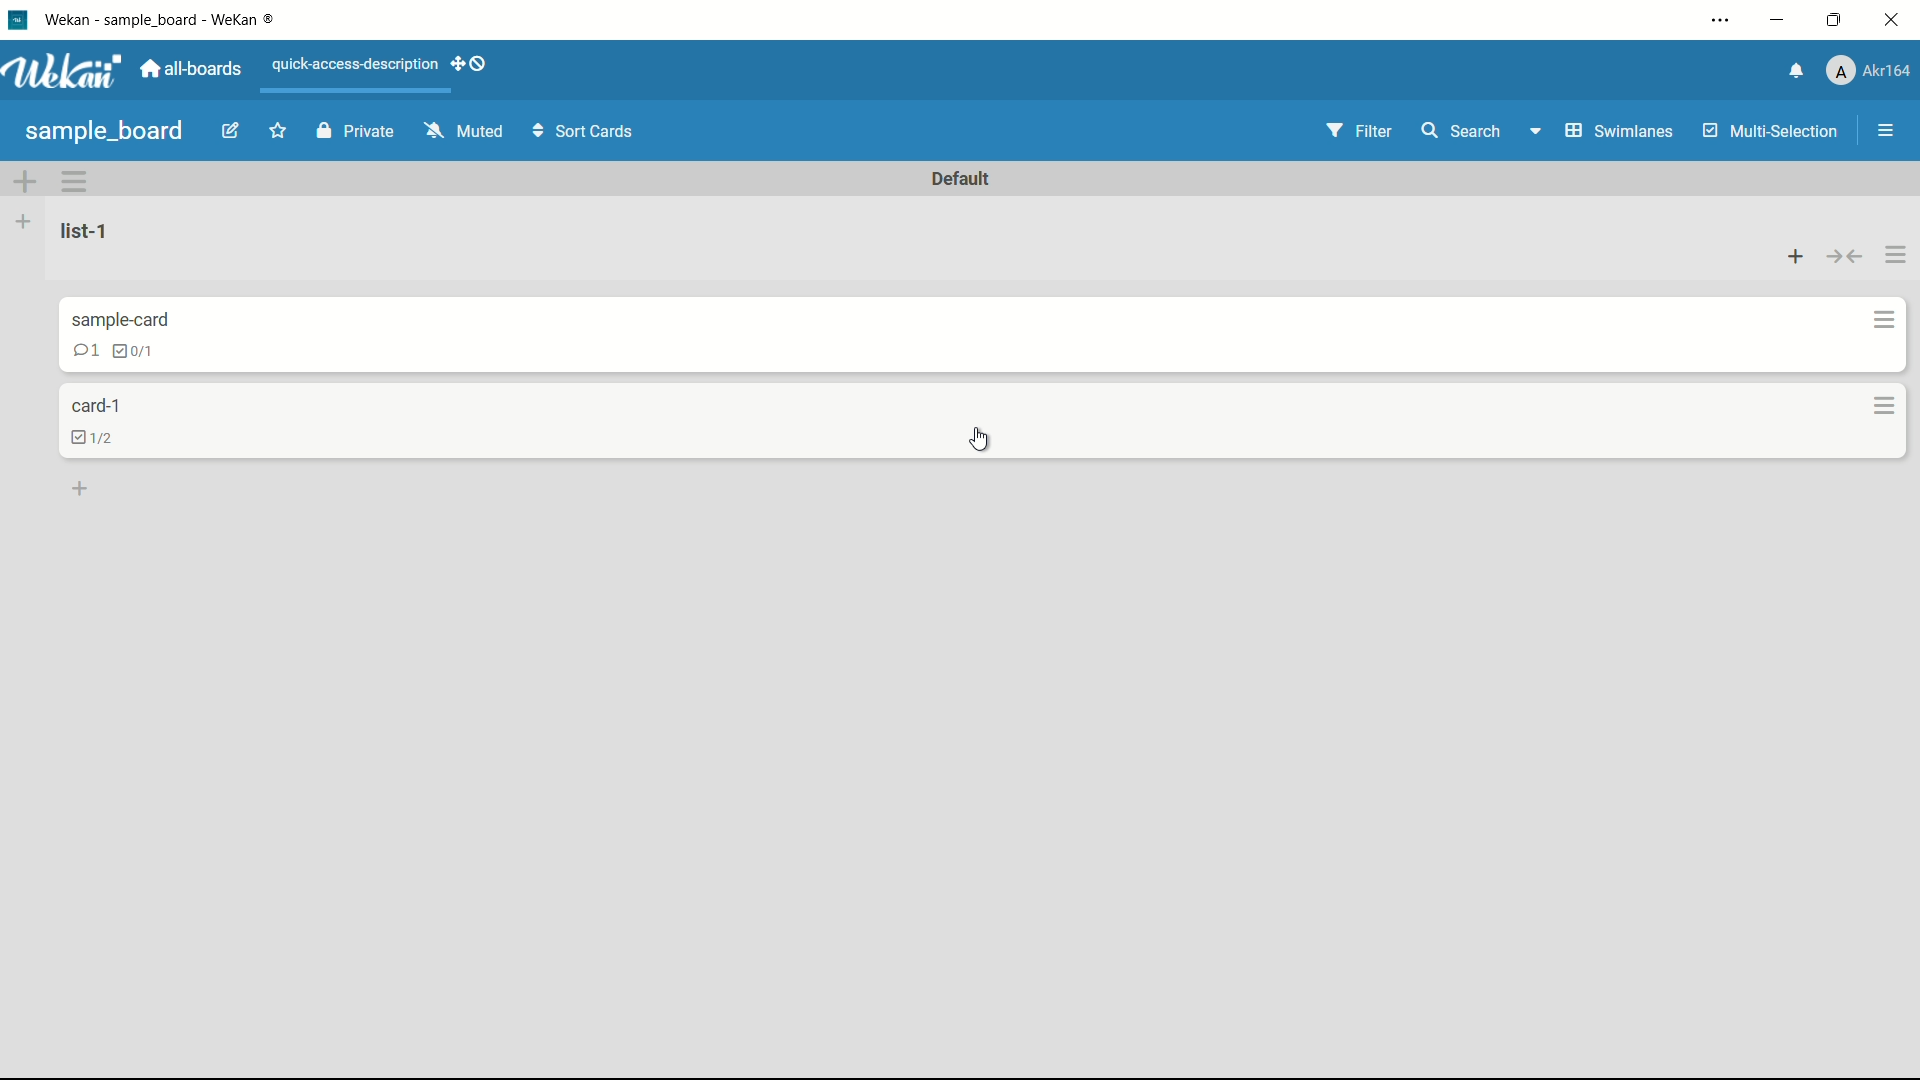 The width and height of the screenshot is (1920, 1080). Describe the element at coordinates (23, 222) in the screenshot. I see `add list` at that location.